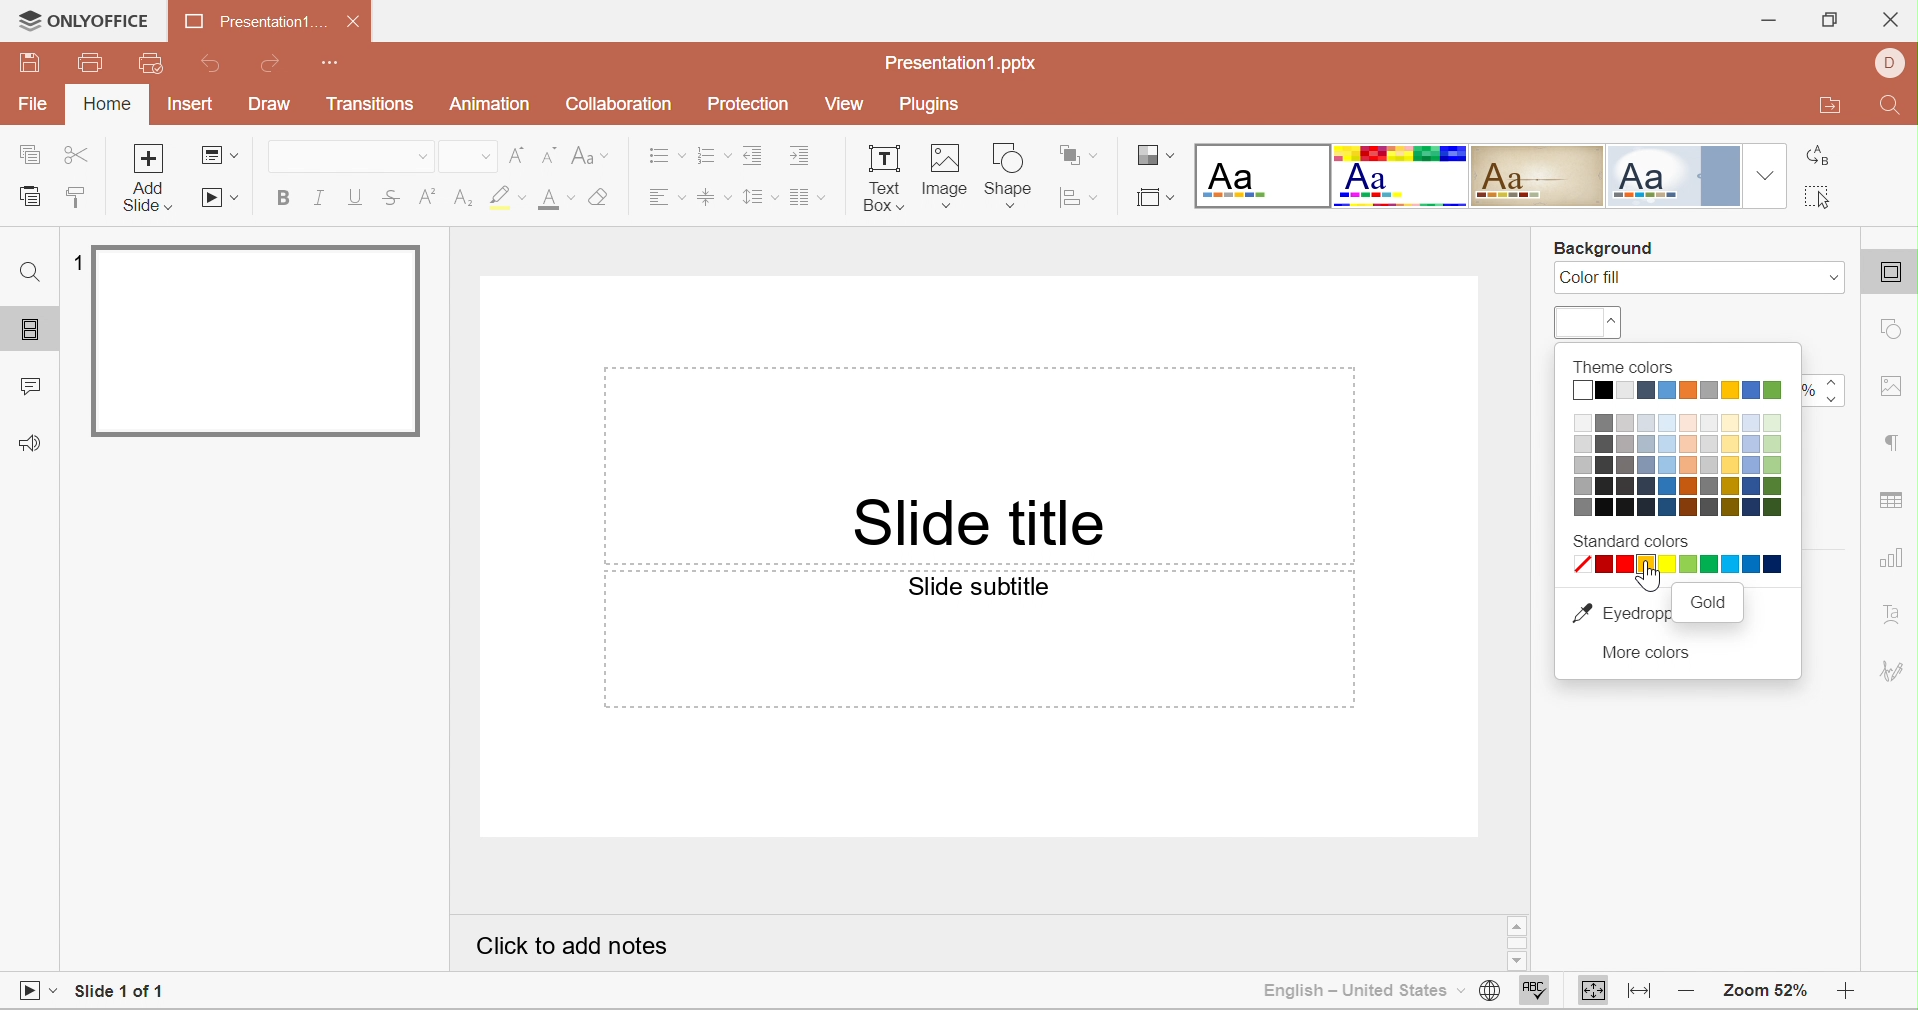  I want to click on cursor, so click(1648, 576).